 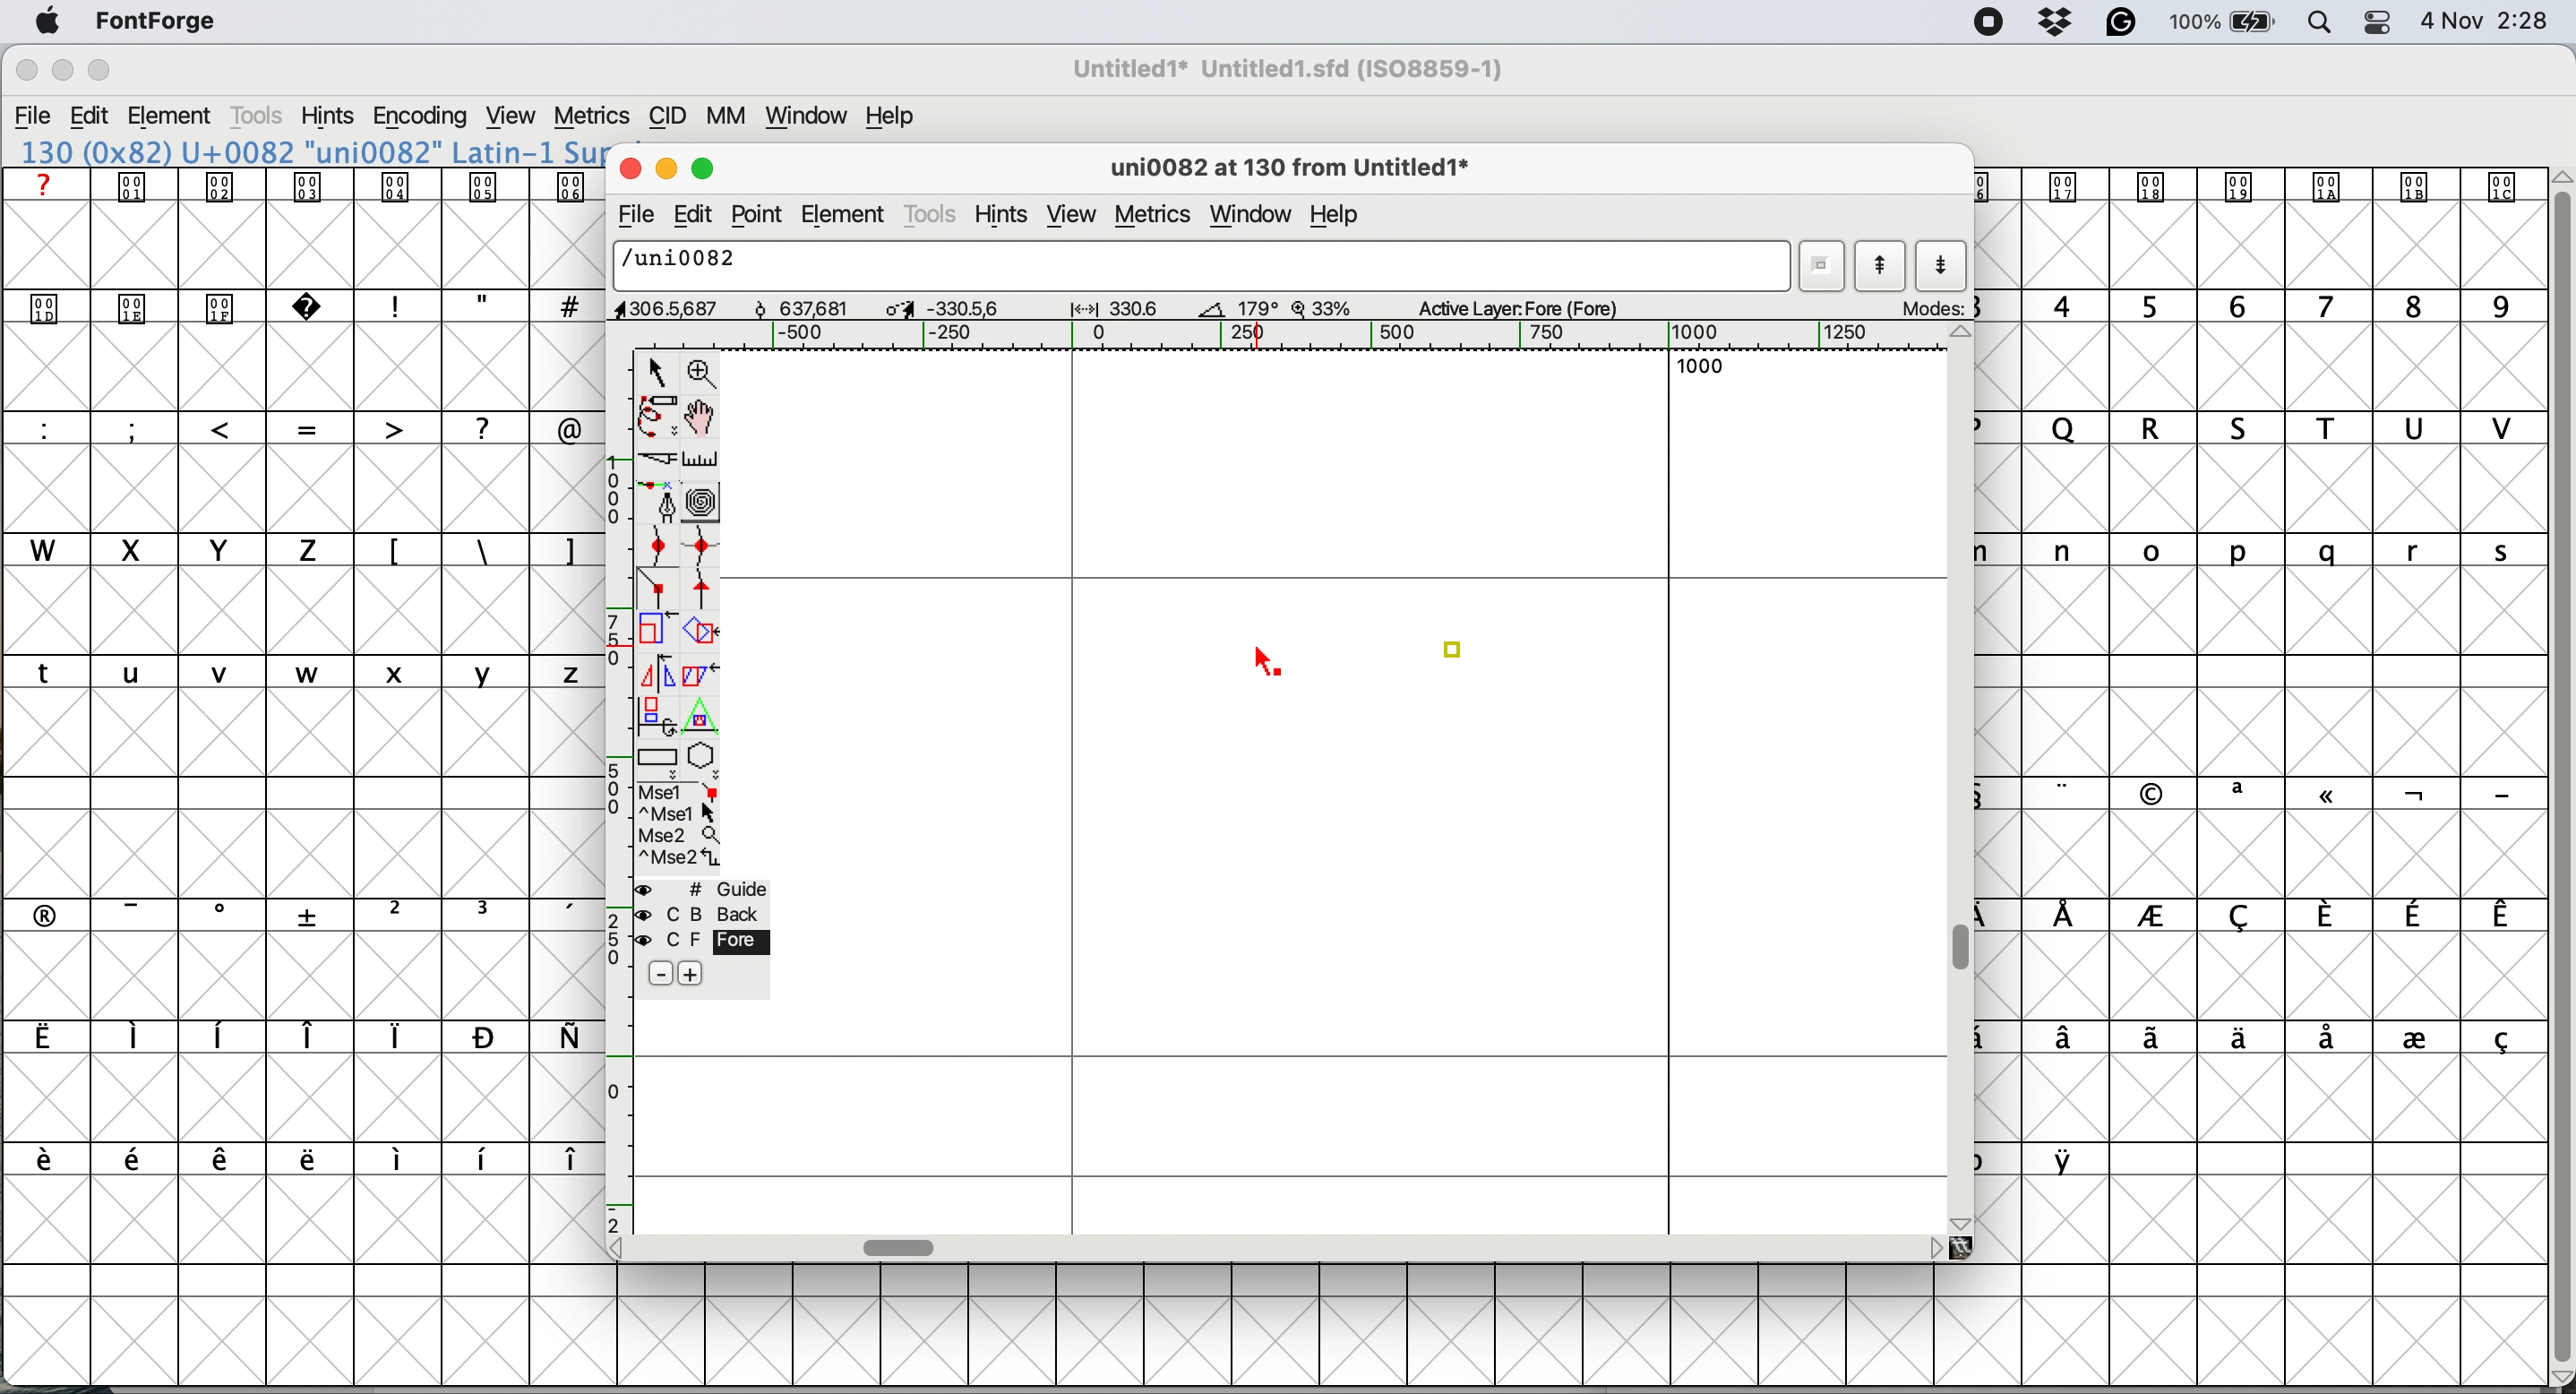 What do you see at coordinates (1003, 217) in the screenshot?
I see `hints` at bounding box center [1003, 217].